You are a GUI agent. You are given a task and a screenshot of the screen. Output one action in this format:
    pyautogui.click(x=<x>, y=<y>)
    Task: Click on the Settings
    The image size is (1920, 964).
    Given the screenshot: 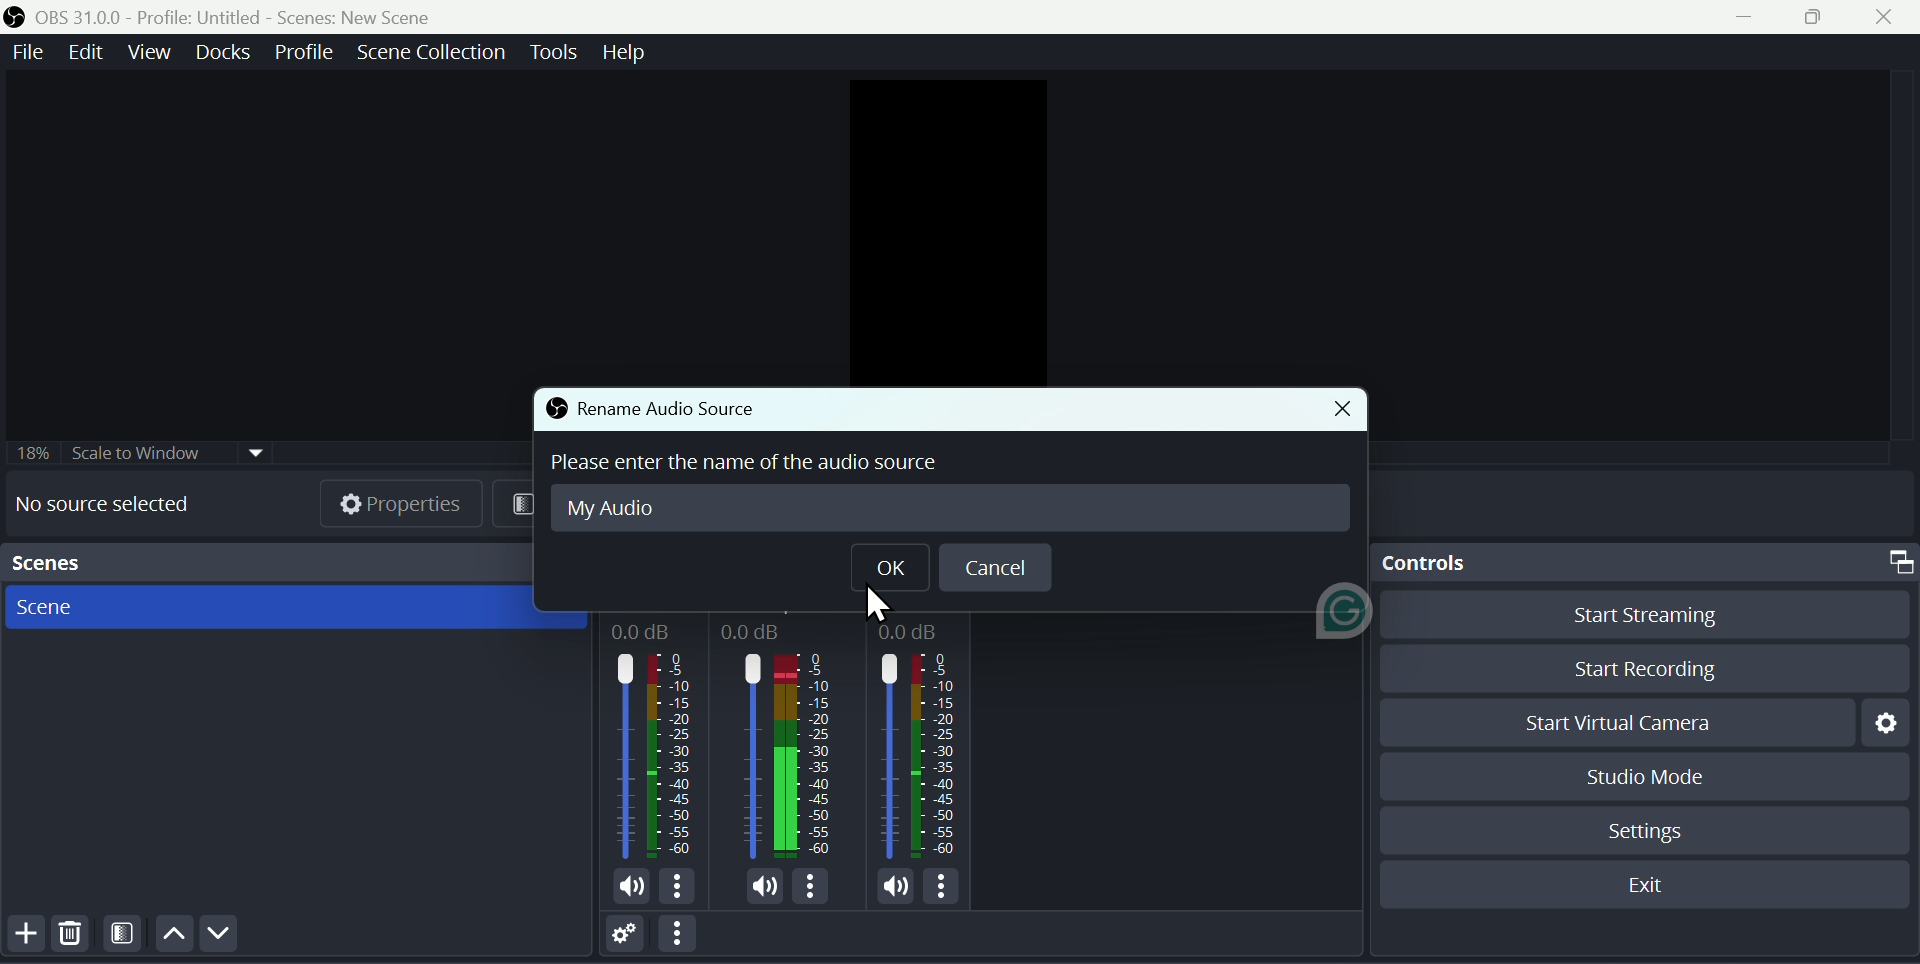 What is the action you would take?
    pyautogui.click(x=1881, y=723)
    